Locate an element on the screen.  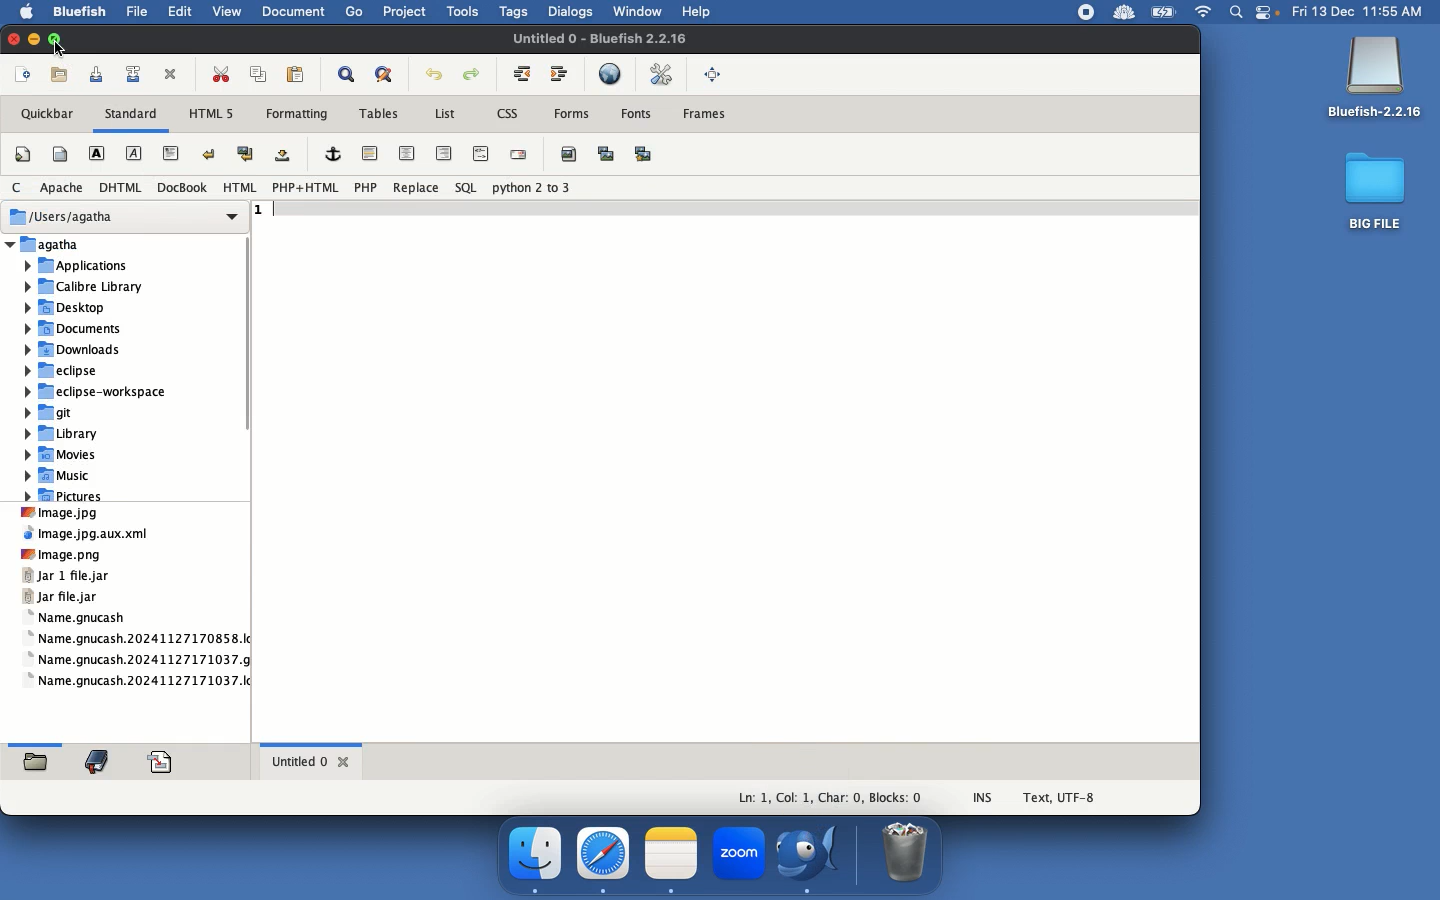
Email is located at coordinates (520, 156).